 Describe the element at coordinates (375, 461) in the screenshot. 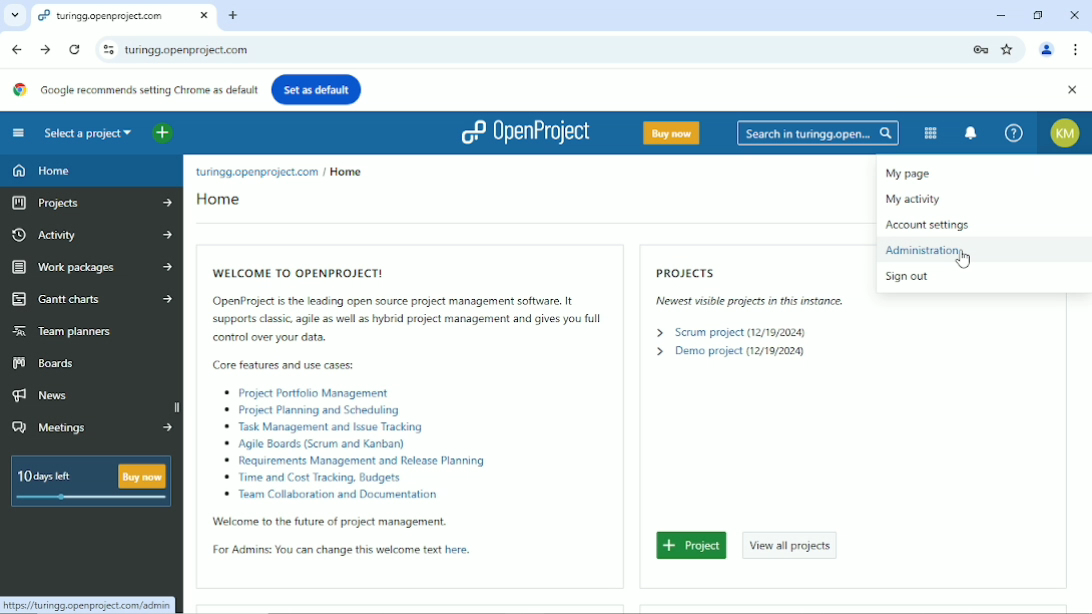

I see `Requirements Management and Release Planning` at that location.